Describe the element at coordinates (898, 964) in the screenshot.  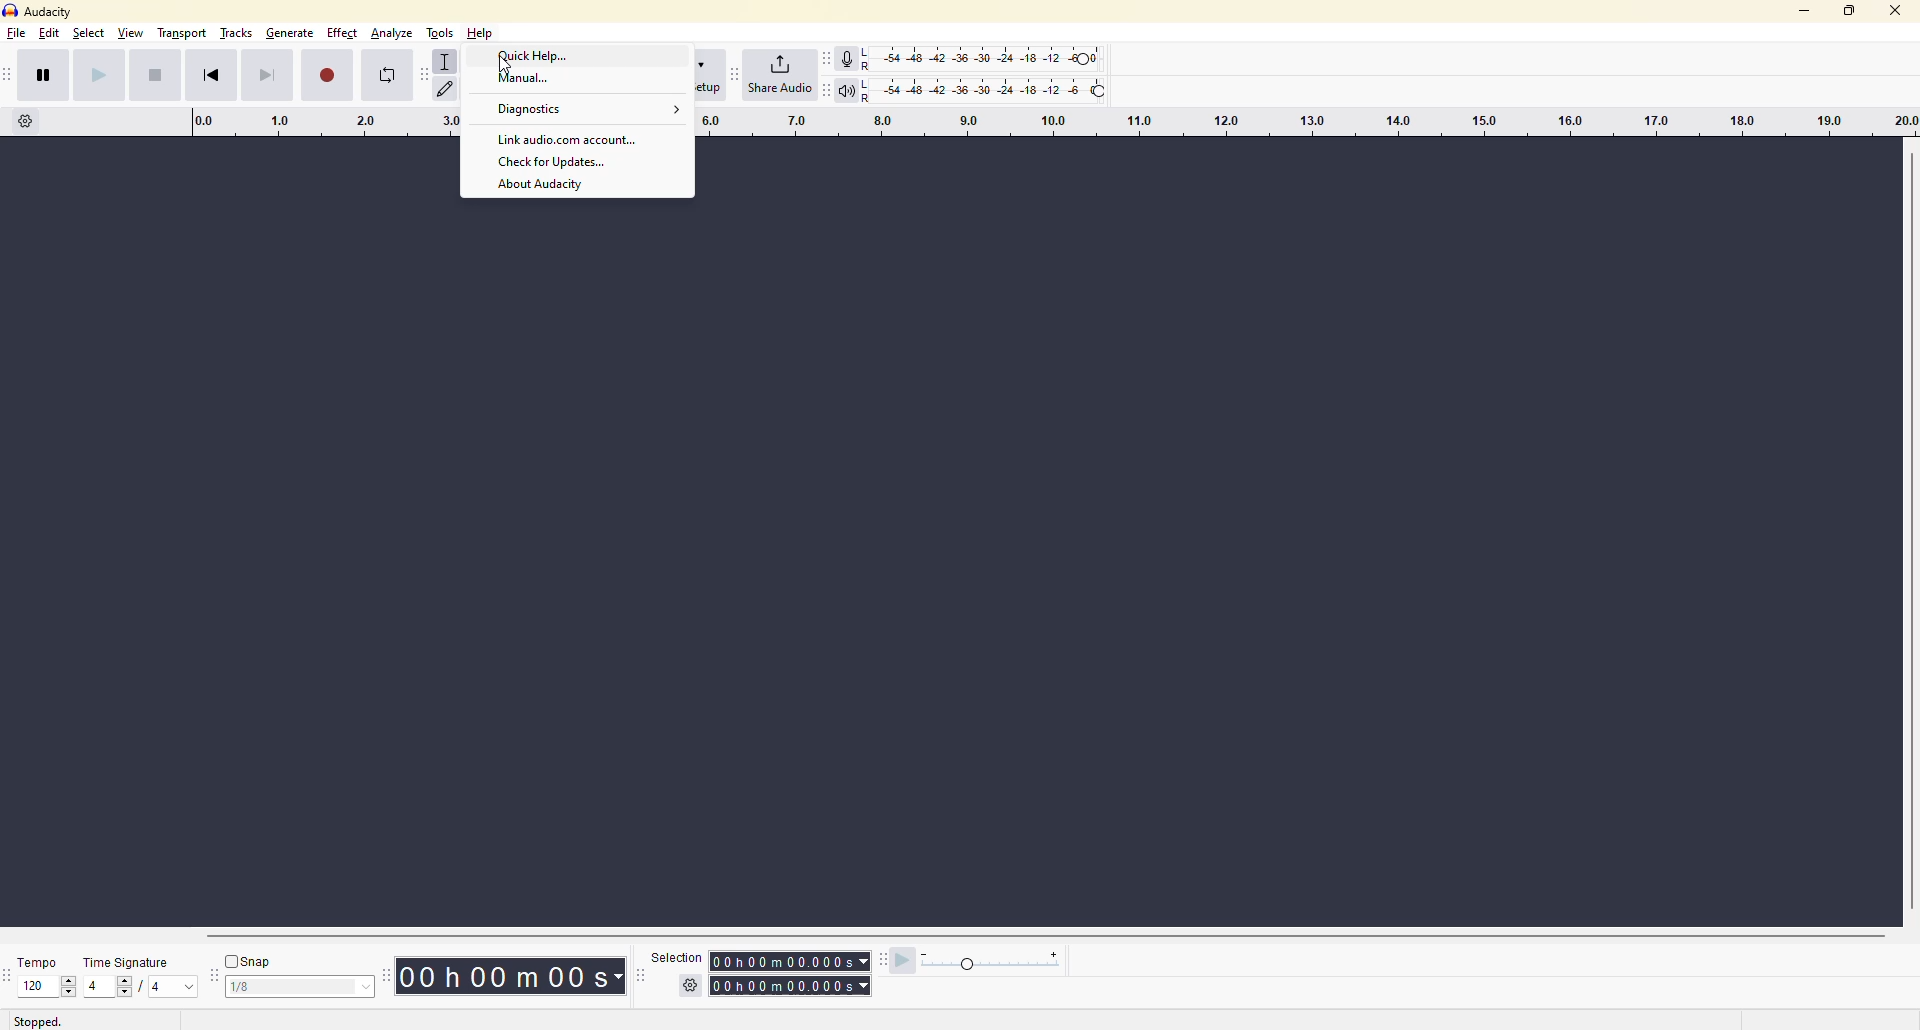
I see `play at speed` at that location.